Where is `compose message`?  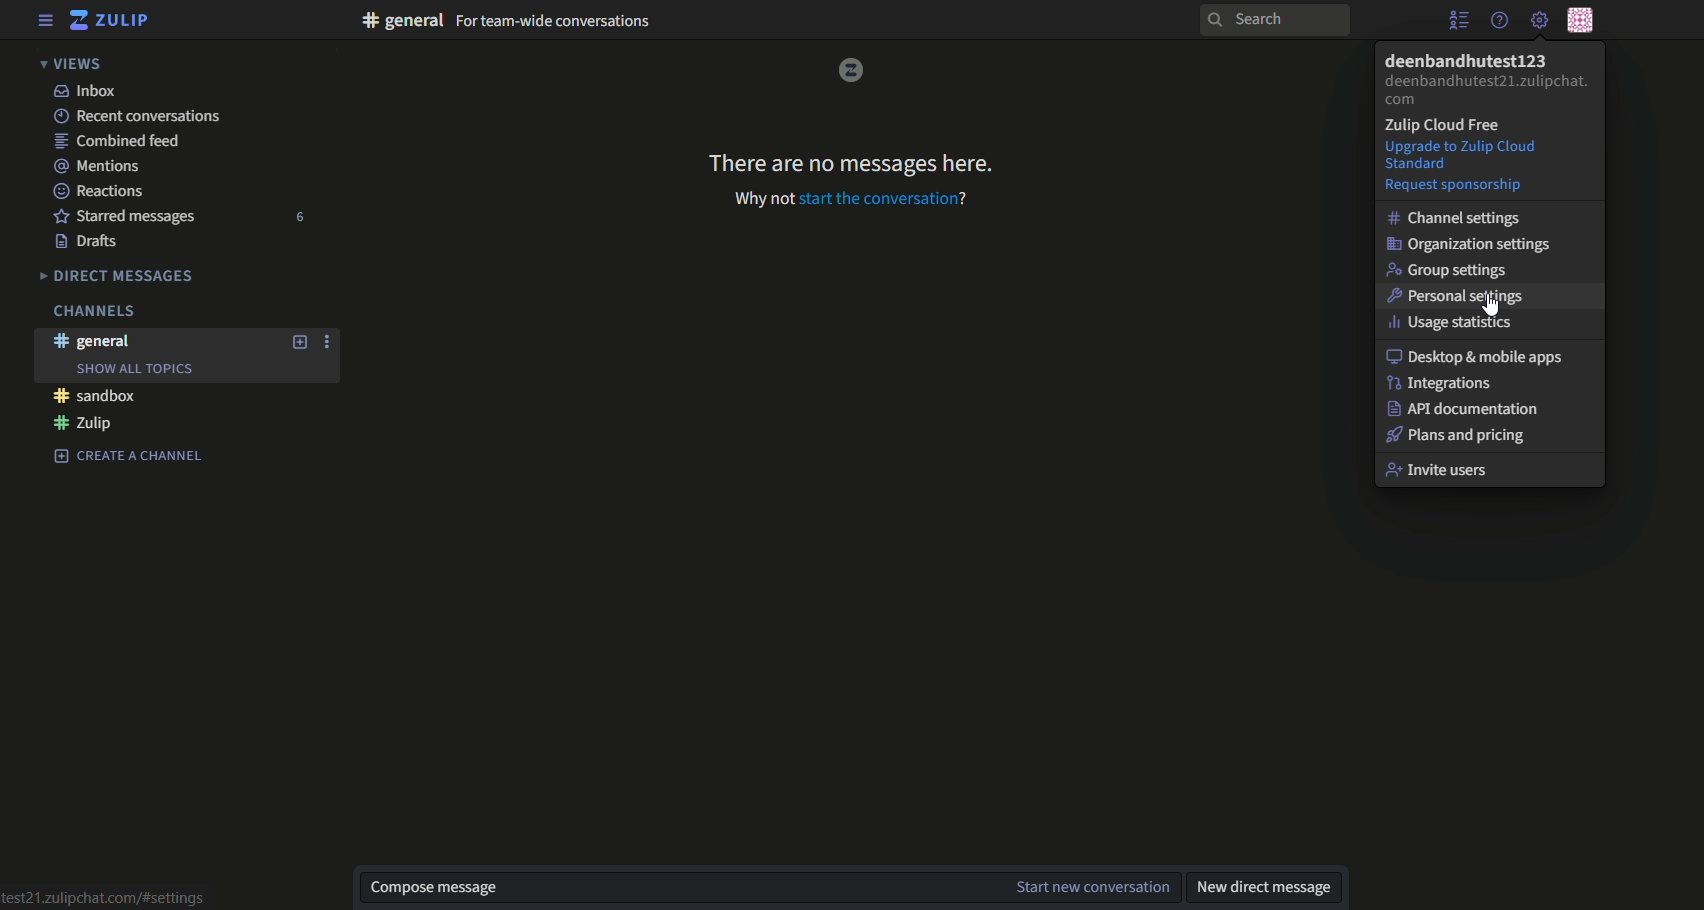 compose message is located at coordinates (678, 889).